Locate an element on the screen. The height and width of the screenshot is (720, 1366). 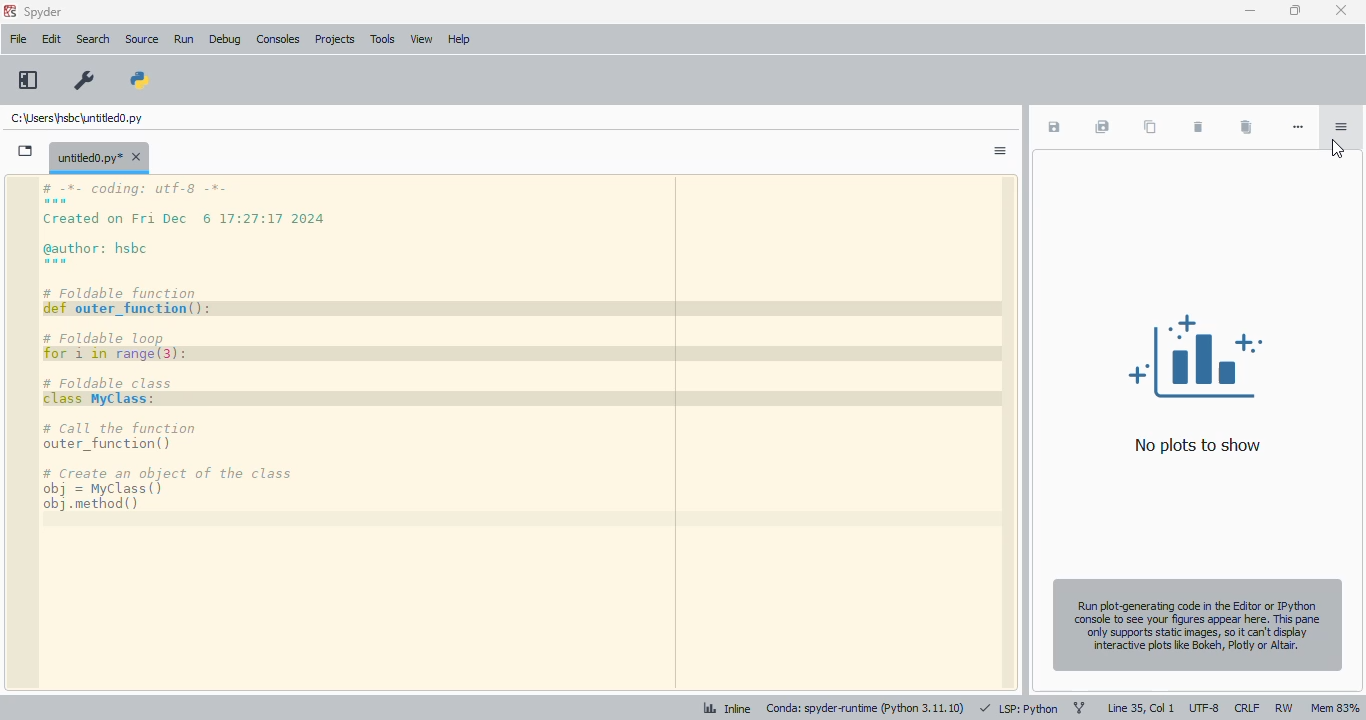
browse tabs is located at coordinates (26, 151).